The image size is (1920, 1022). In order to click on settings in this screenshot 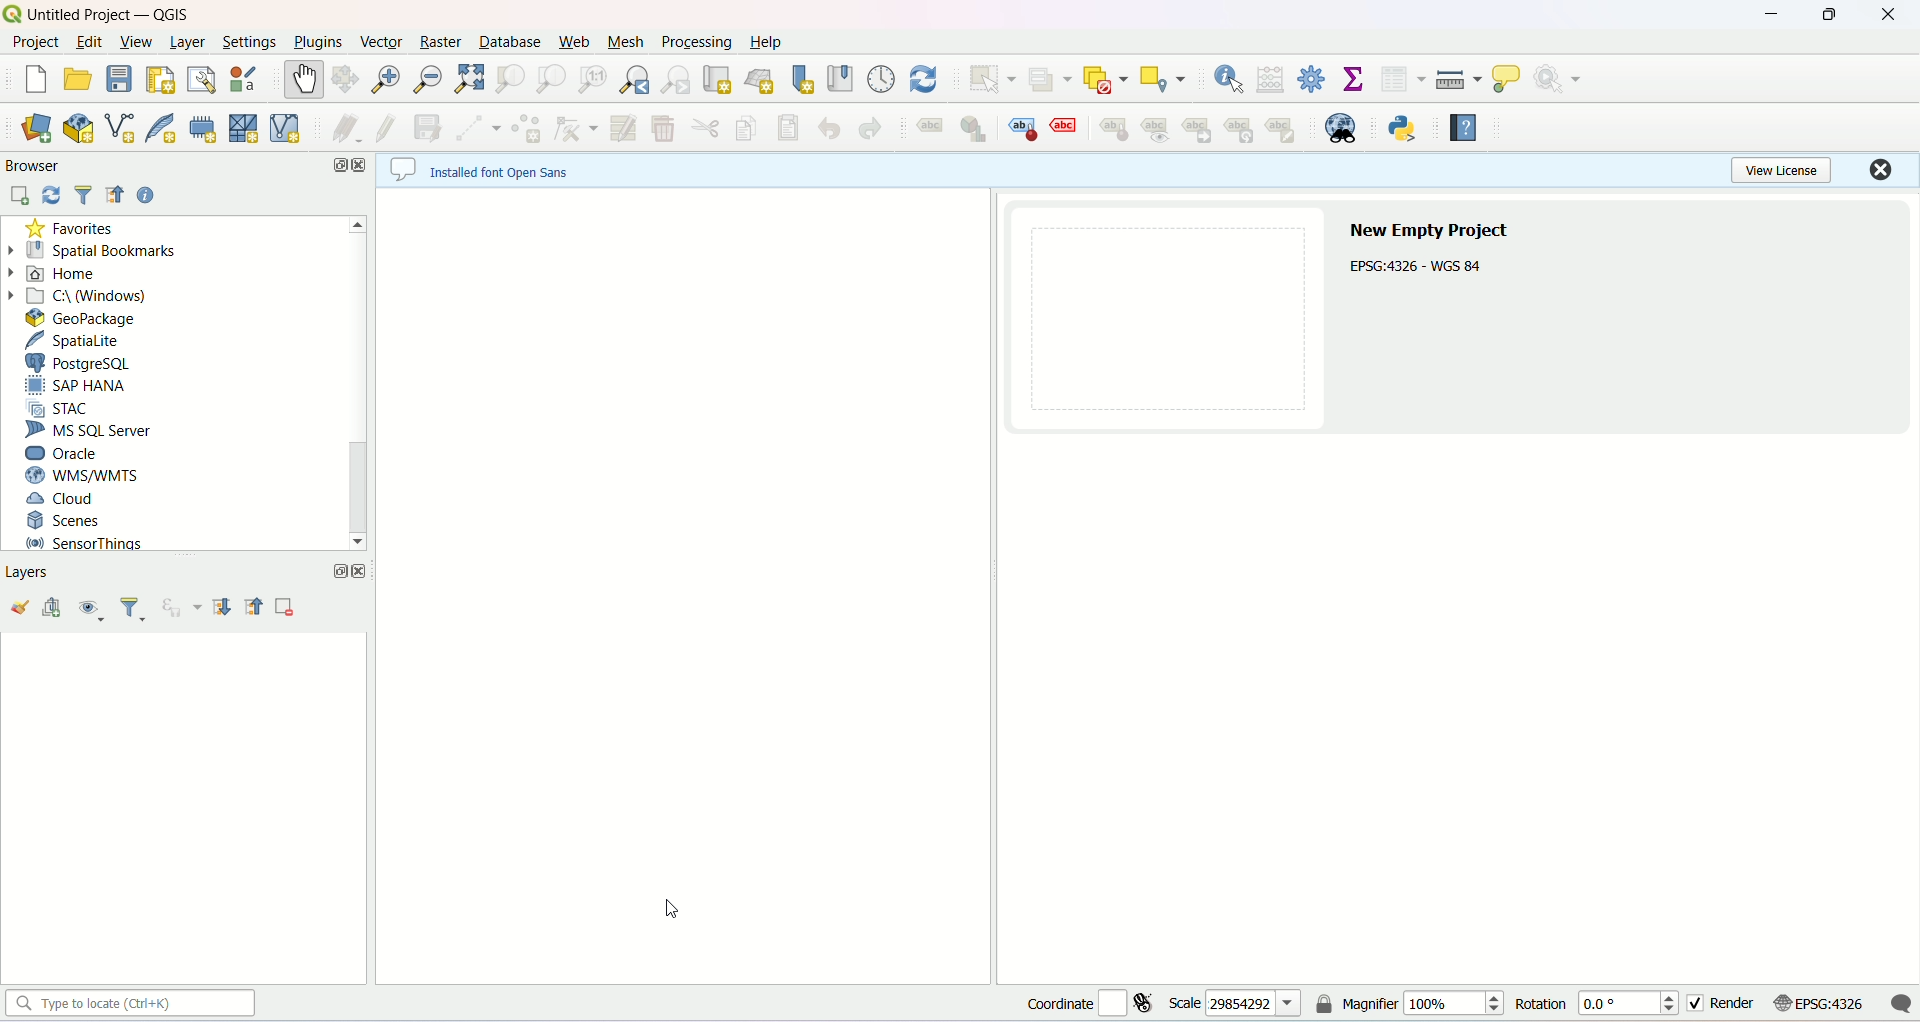, I will do `click(252, 41)`.